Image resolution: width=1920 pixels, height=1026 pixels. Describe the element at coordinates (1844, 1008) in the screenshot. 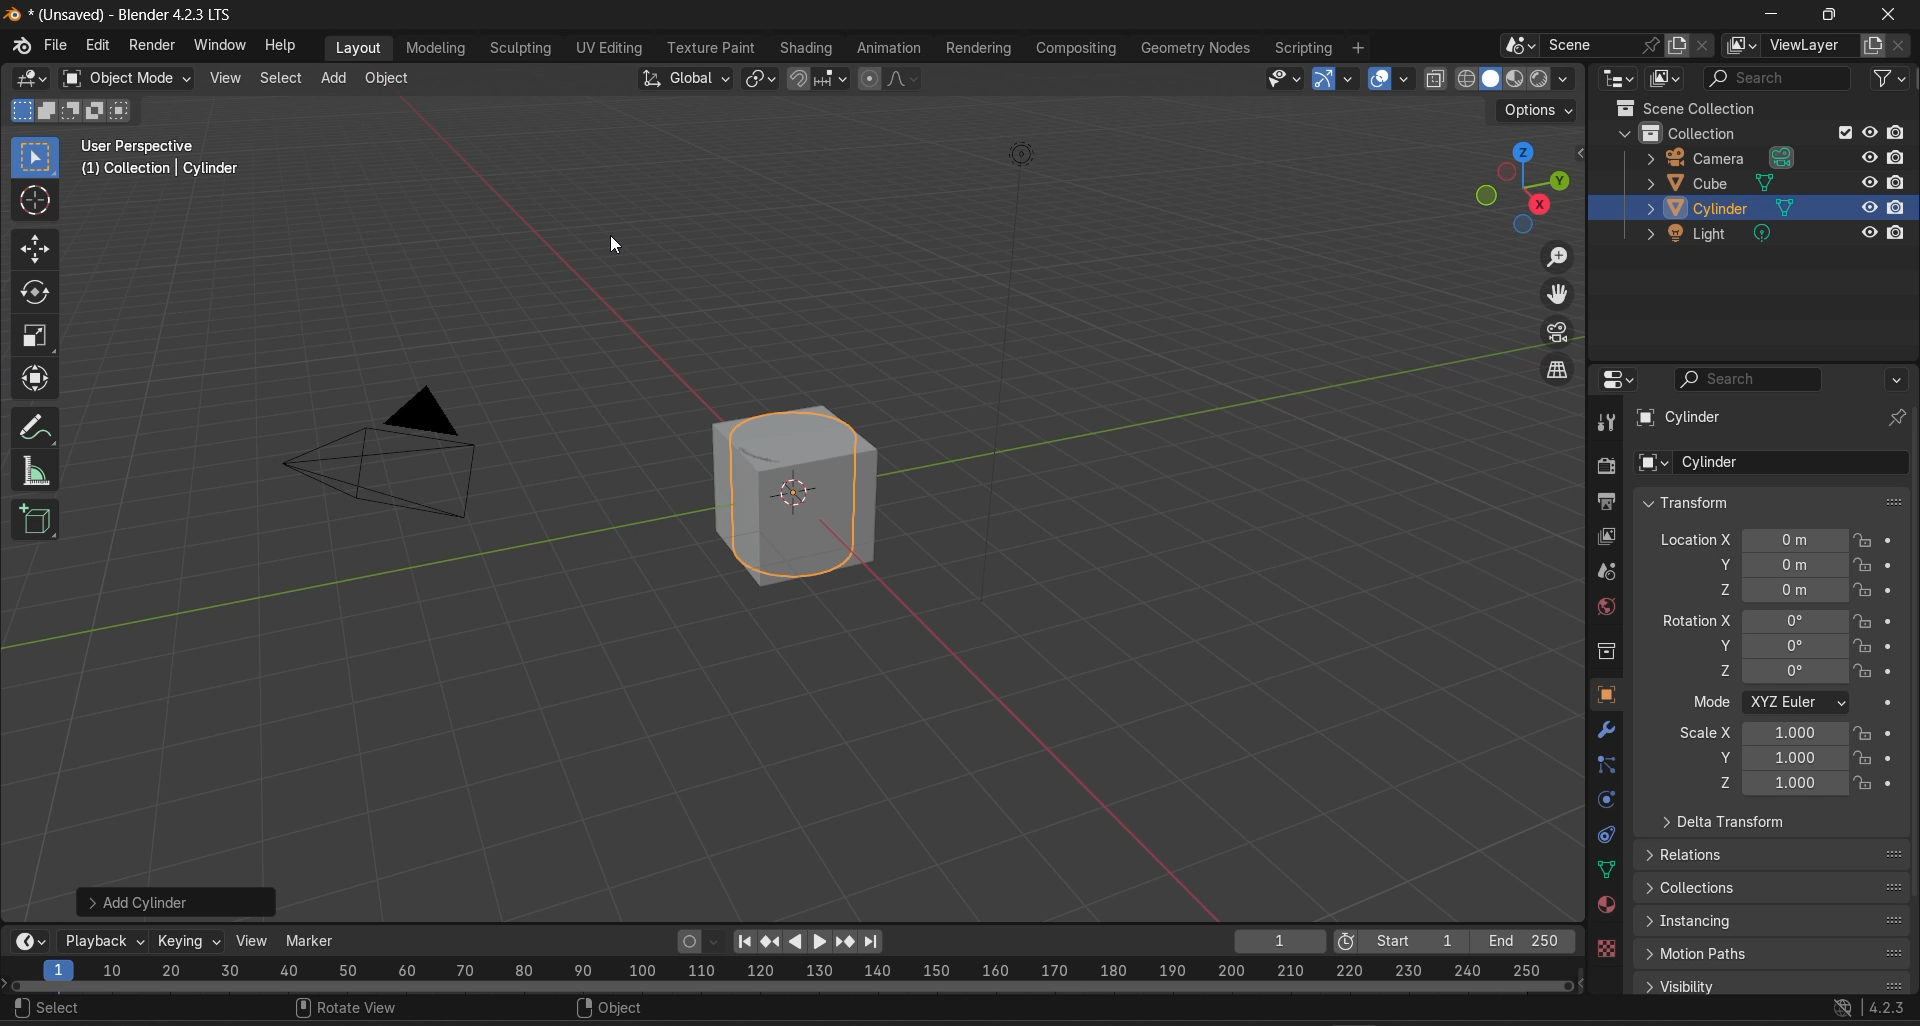

I see `network preference` at that location.